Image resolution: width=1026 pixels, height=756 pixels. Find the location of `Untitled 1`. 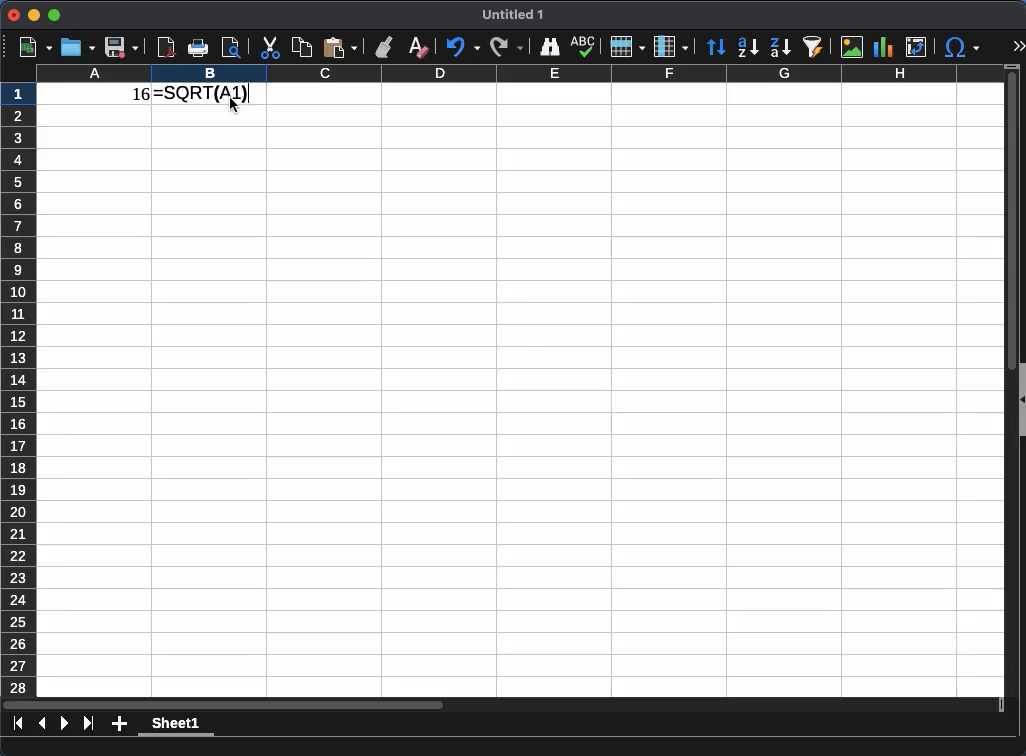

Untitled 1 is located at coordinates (506, 15).